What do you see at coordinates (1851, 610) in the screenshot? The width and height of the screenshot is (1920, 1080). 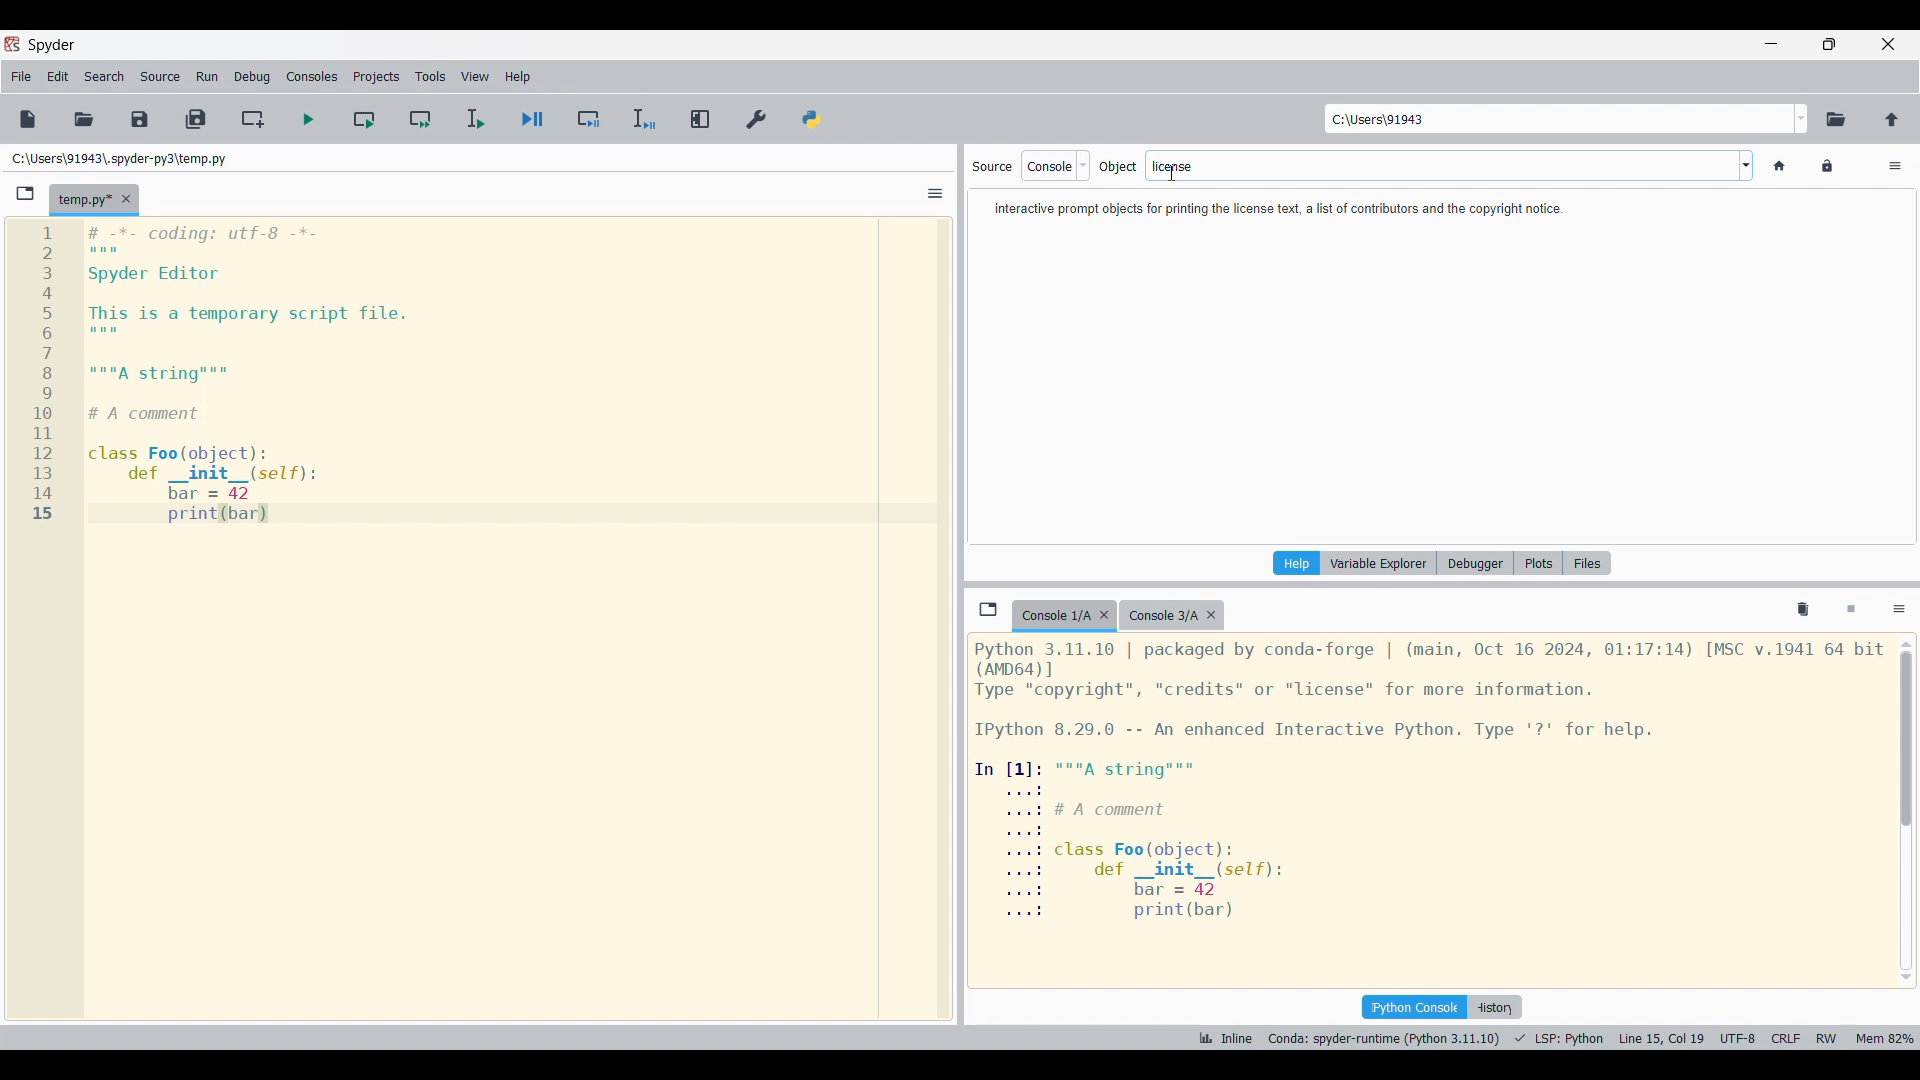 I see `Interrupt kernel` at bounding box center [1851, 610].